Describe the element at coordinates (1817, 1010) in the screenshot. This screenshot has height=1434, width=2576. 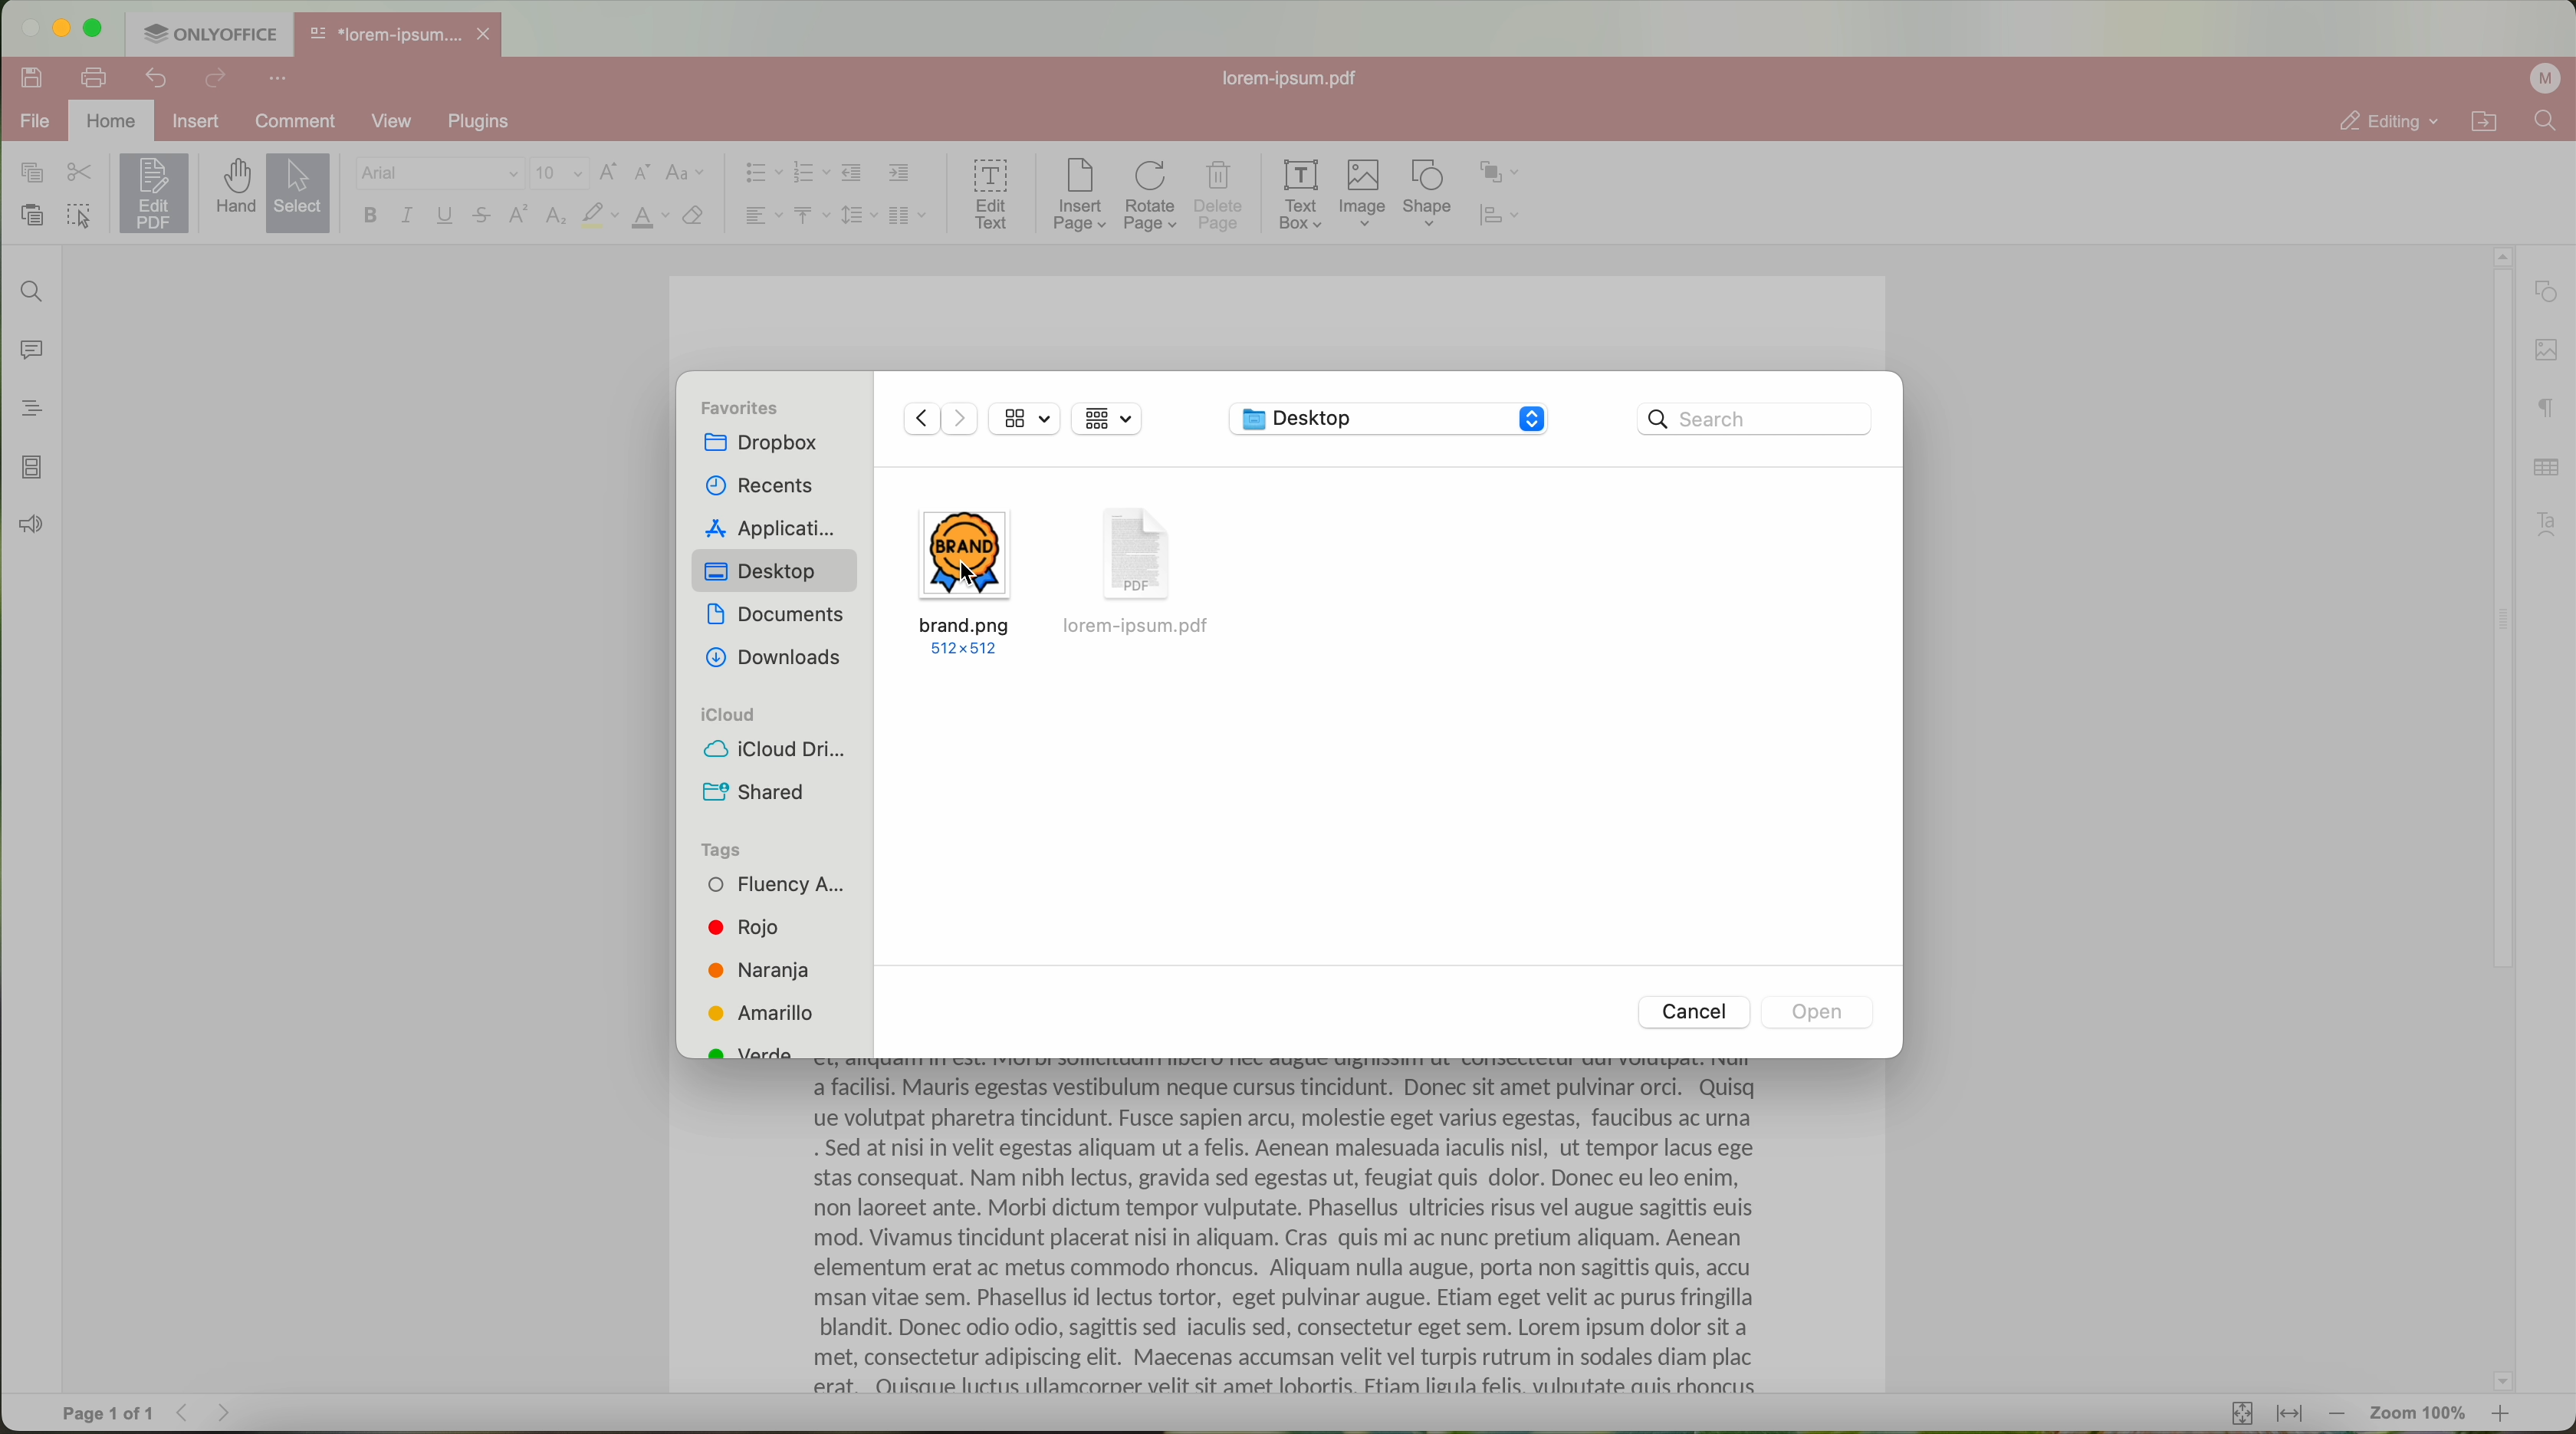
I see `Open` at that location.